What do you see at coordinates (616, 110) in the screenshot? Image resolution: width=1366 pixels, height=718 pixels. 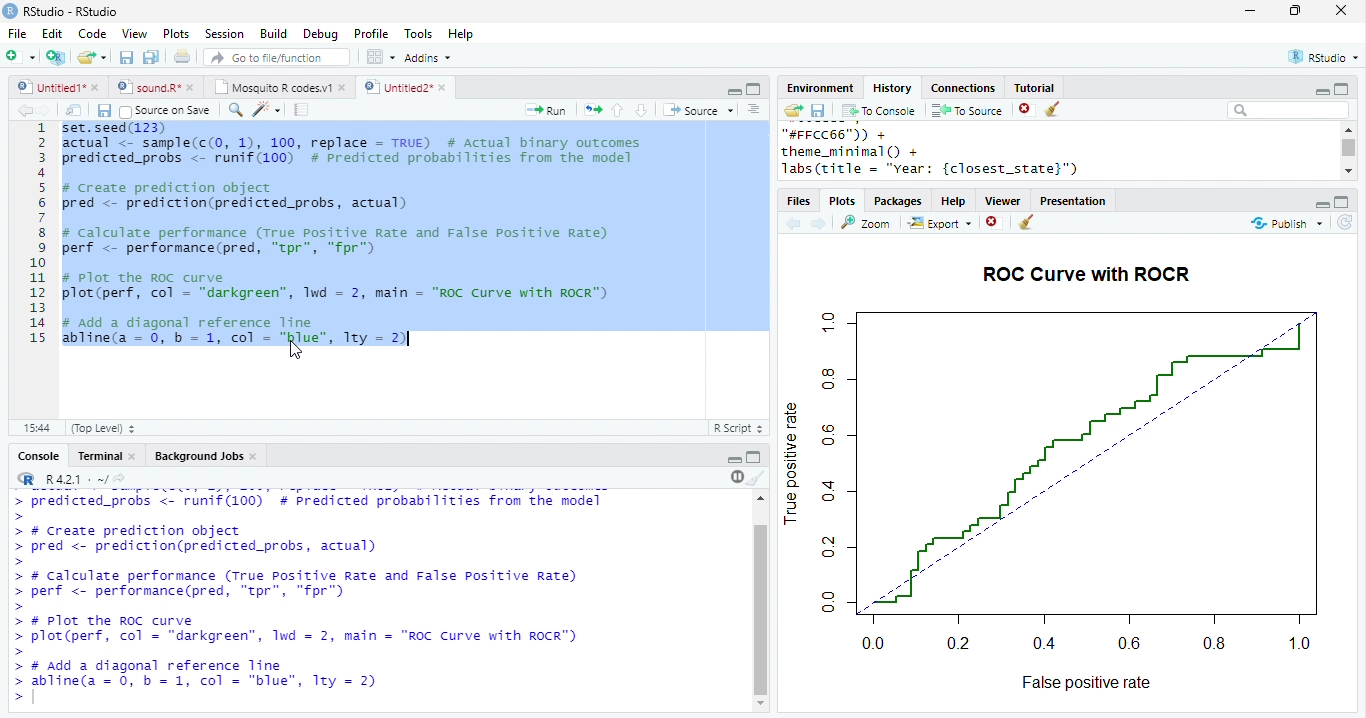 I see `up` at bounding box center [616, 110].